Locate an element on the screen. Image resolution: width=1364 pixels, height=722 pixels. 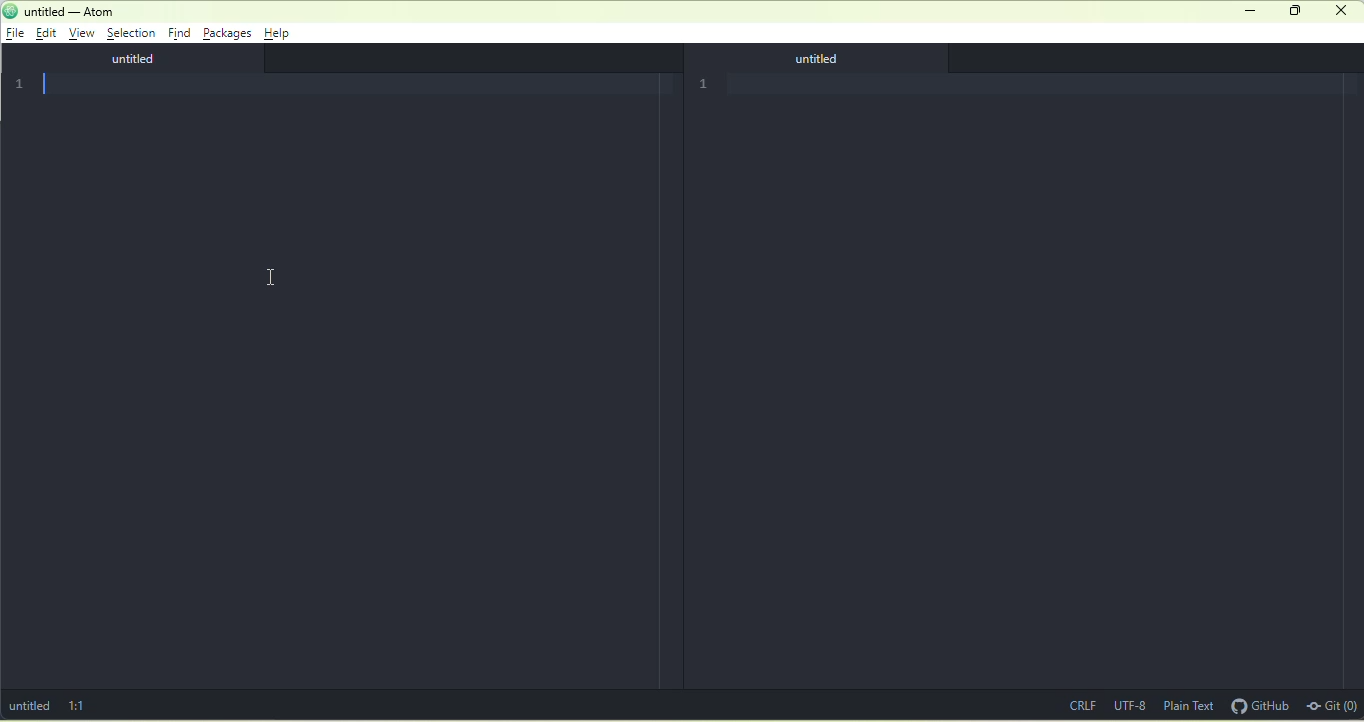
cursor is located at coordinates (274, 275).